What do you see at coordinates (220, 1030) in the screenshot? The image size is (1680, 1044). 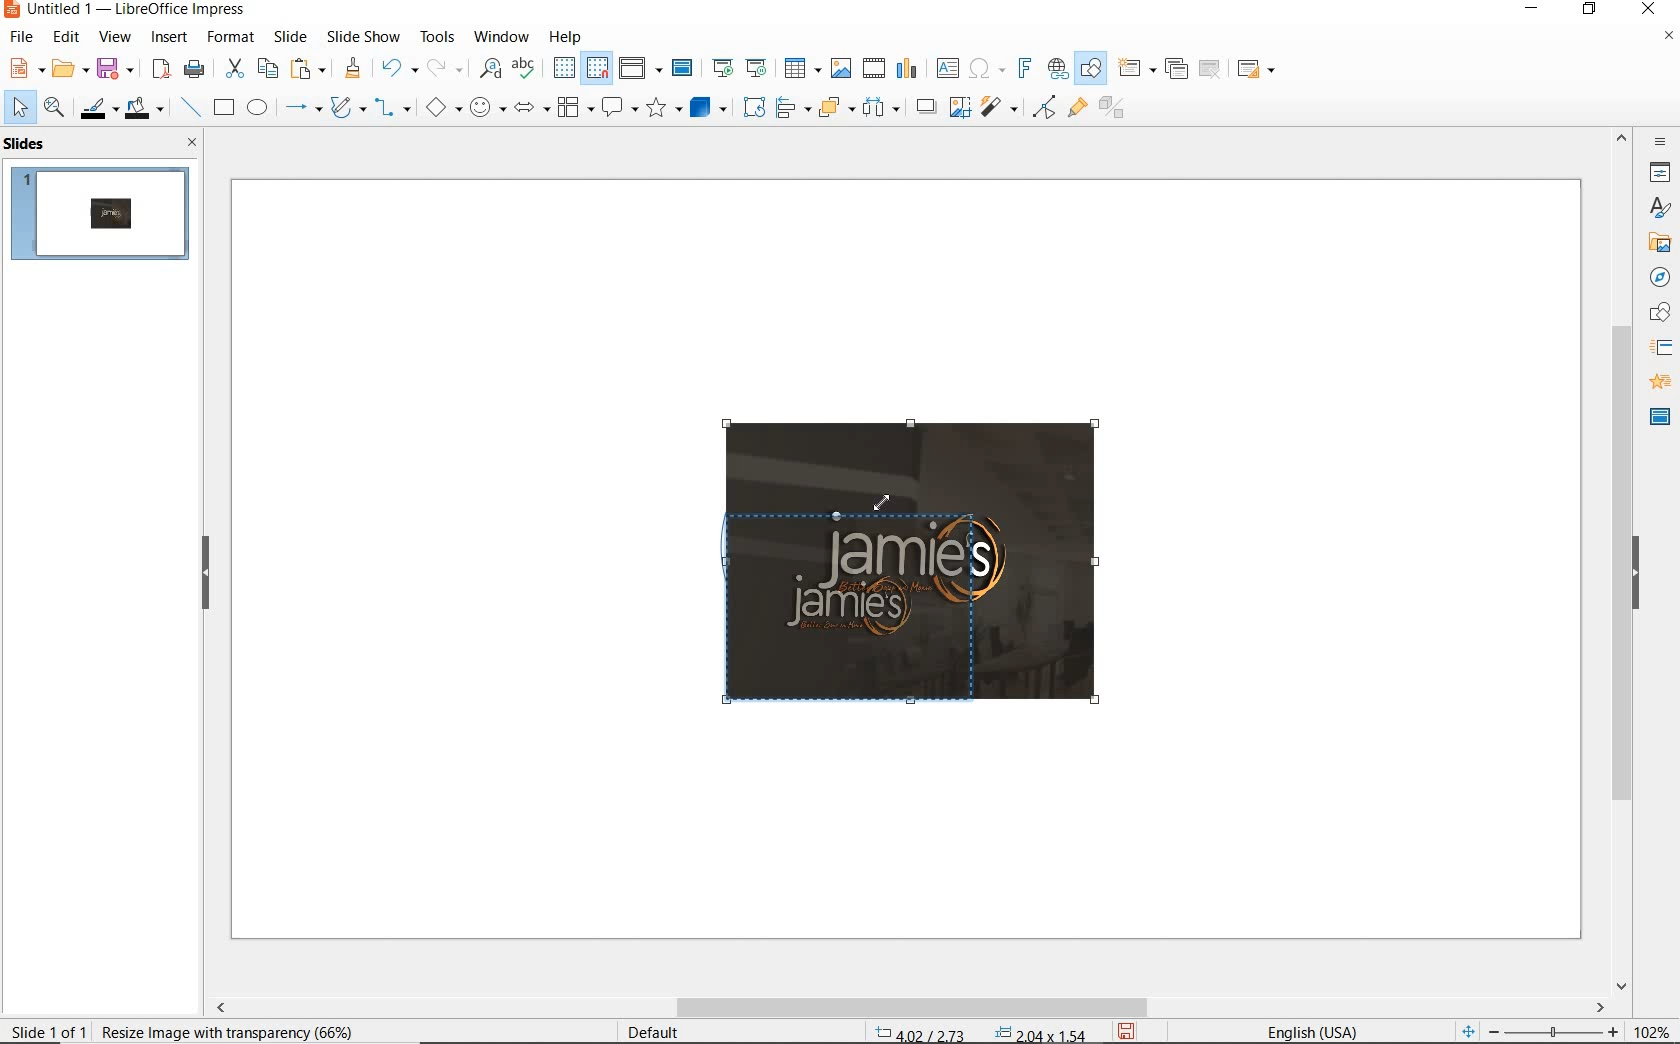 I see `image with transparency selected` at bounding box center [220, 1030].